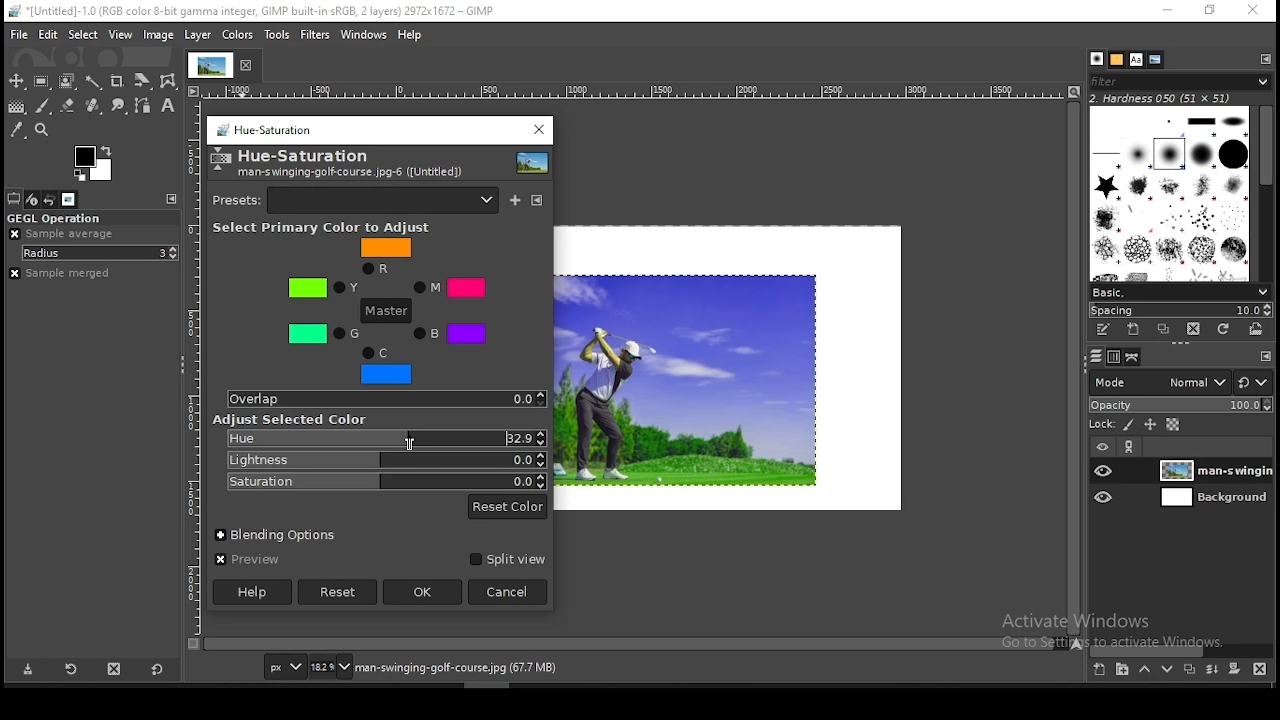  I want to click on blend mode, so click(1181, 382).